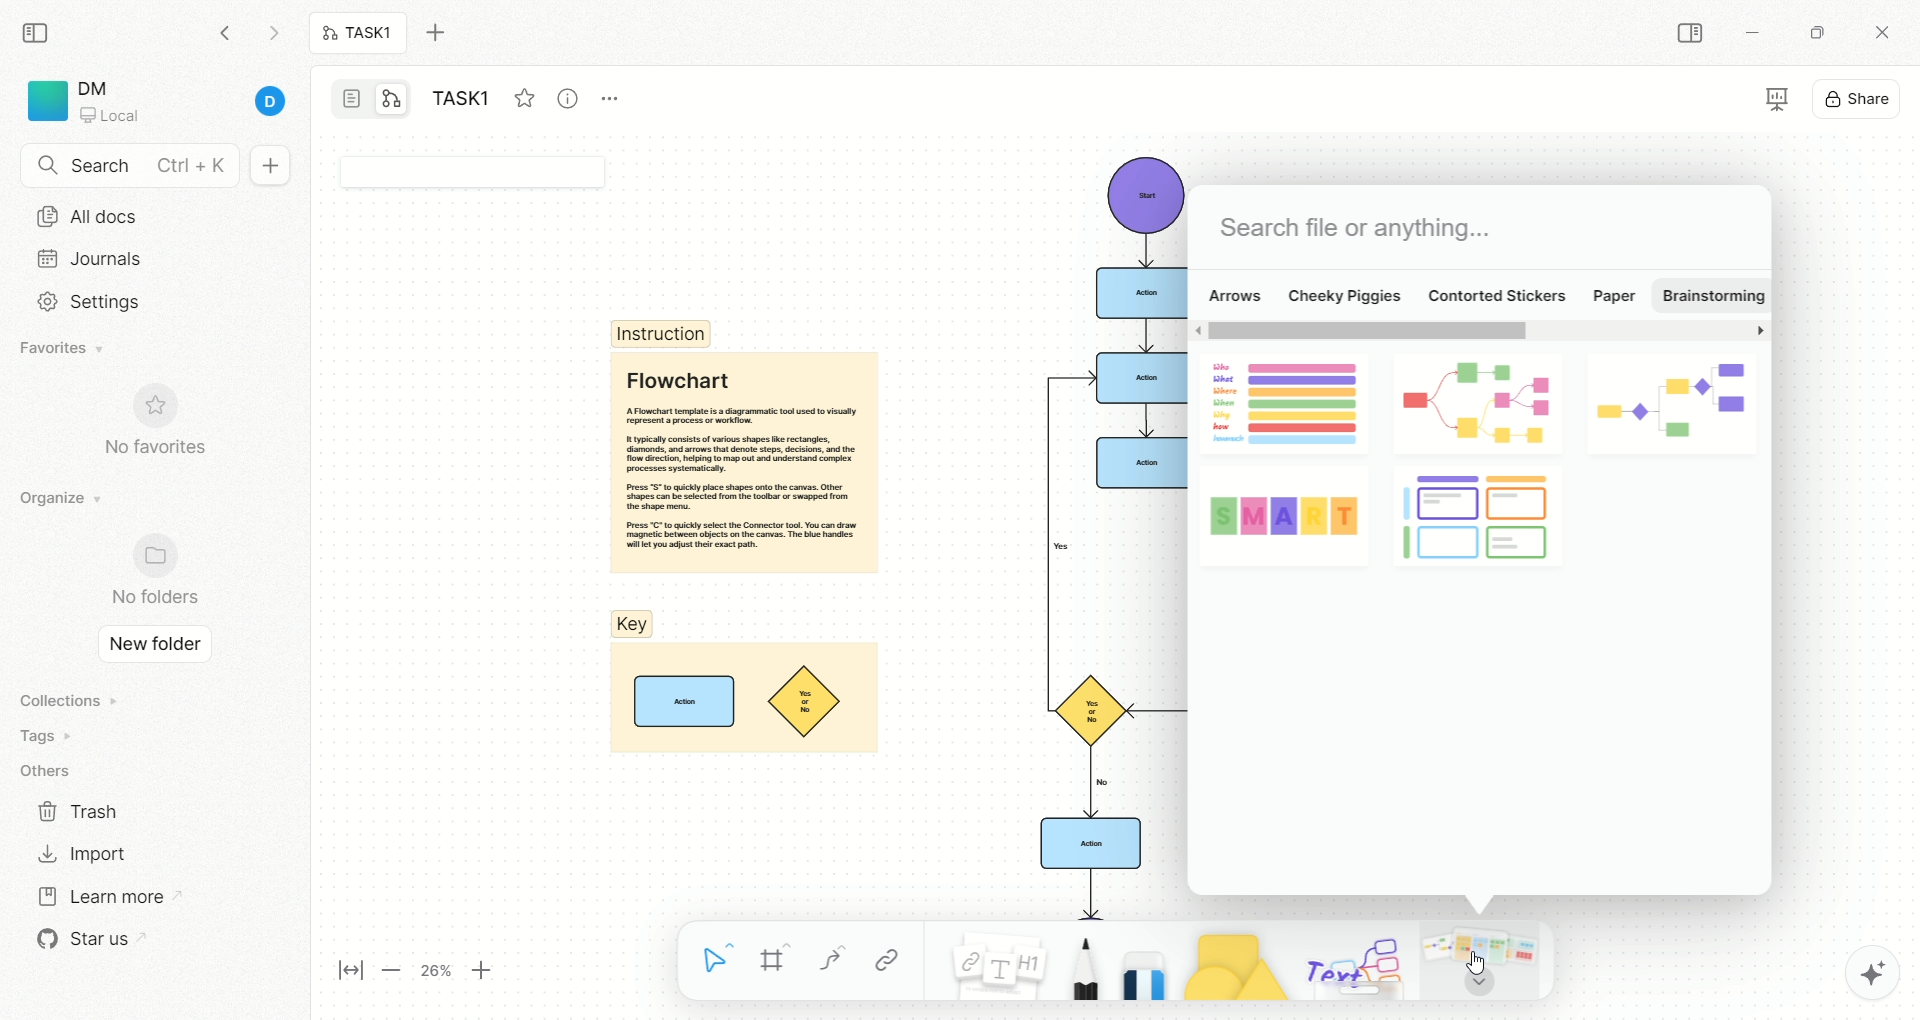 The width and height of the screenshot is (1920, 1020). Describe the element at coordinates (80, 853) in the screenshot. I see `import` at that location.